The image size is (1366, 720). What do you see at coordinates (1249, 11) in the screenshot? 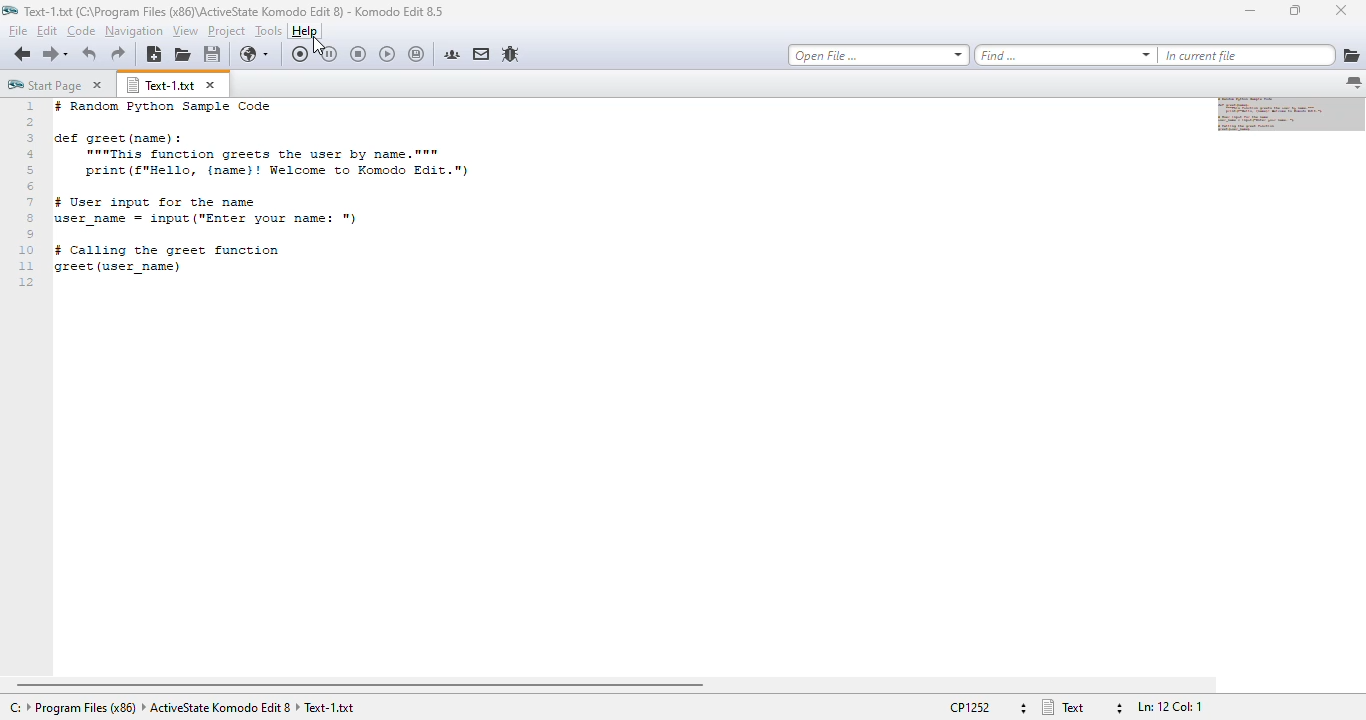
I see `minimize` at bounding box center [1249, 11].